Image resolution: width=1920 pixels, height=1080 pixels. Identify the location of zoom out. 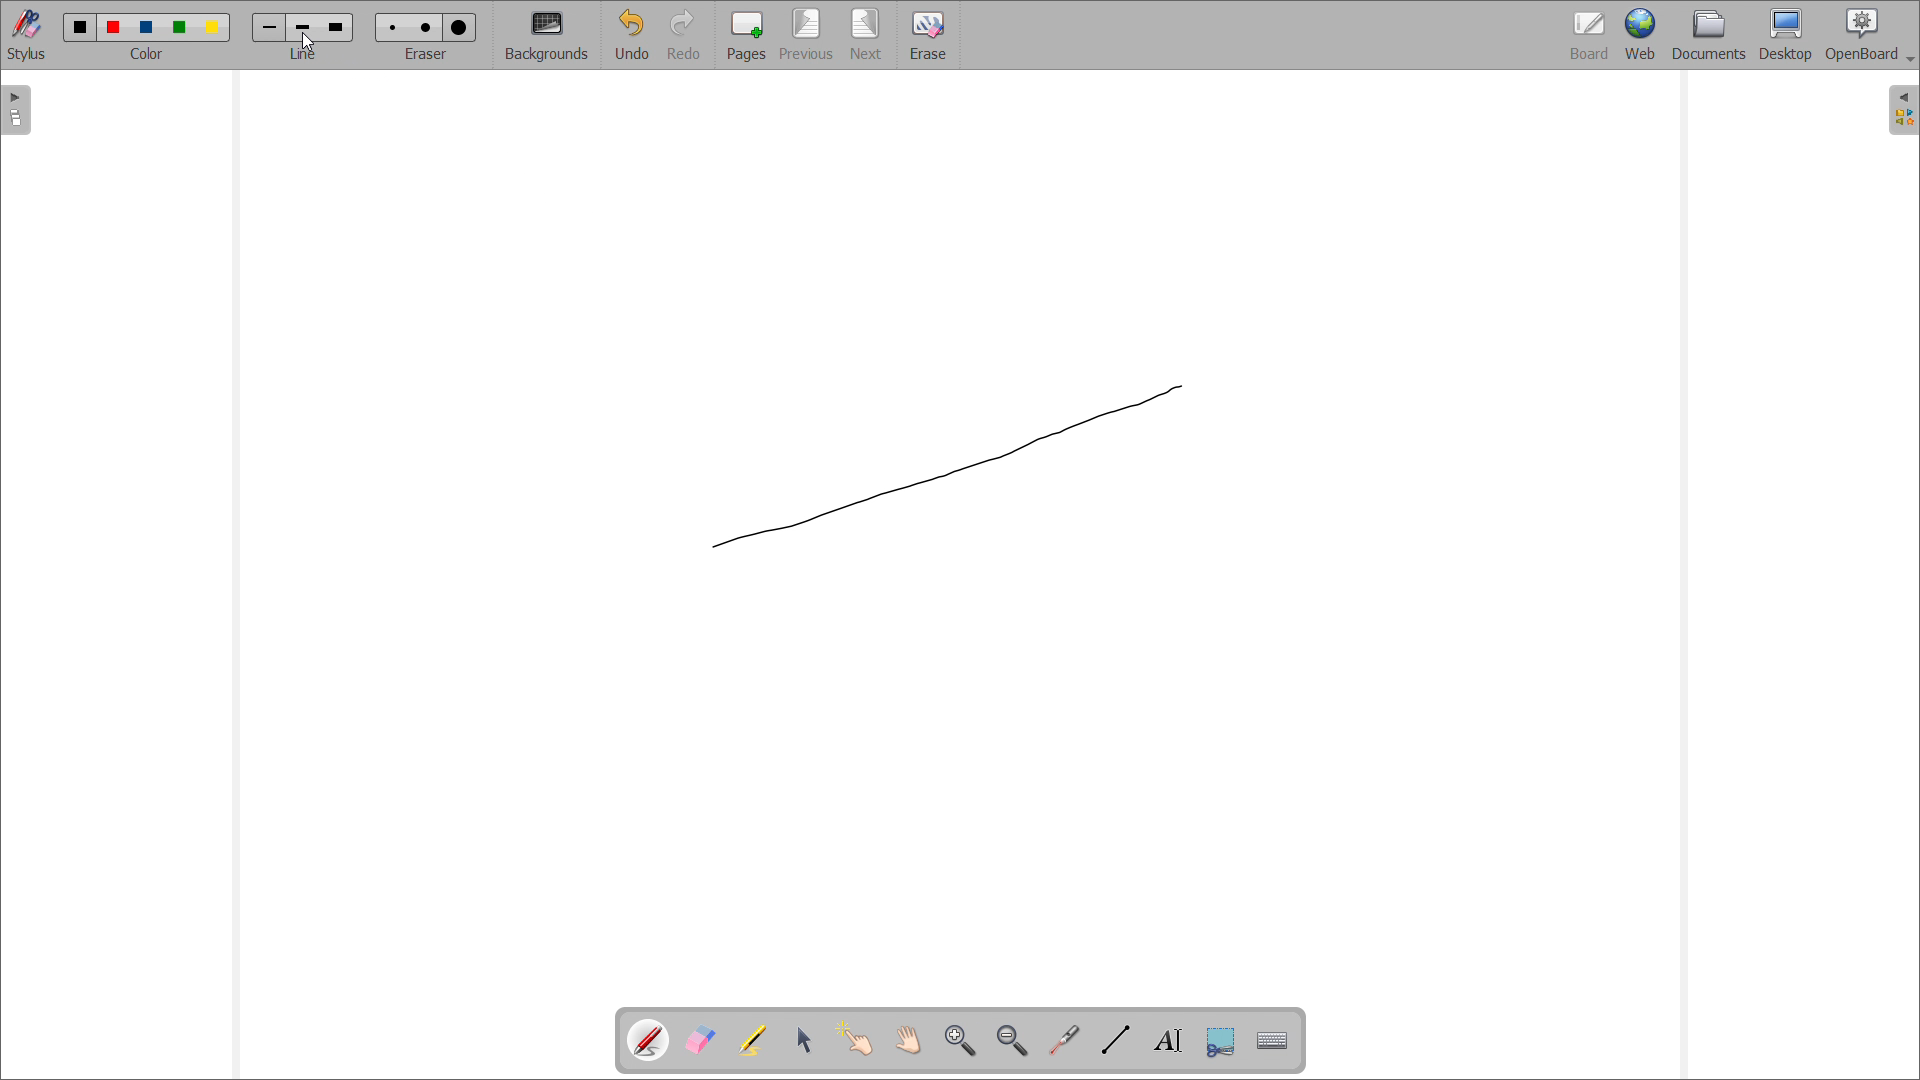
(1013, 1040).